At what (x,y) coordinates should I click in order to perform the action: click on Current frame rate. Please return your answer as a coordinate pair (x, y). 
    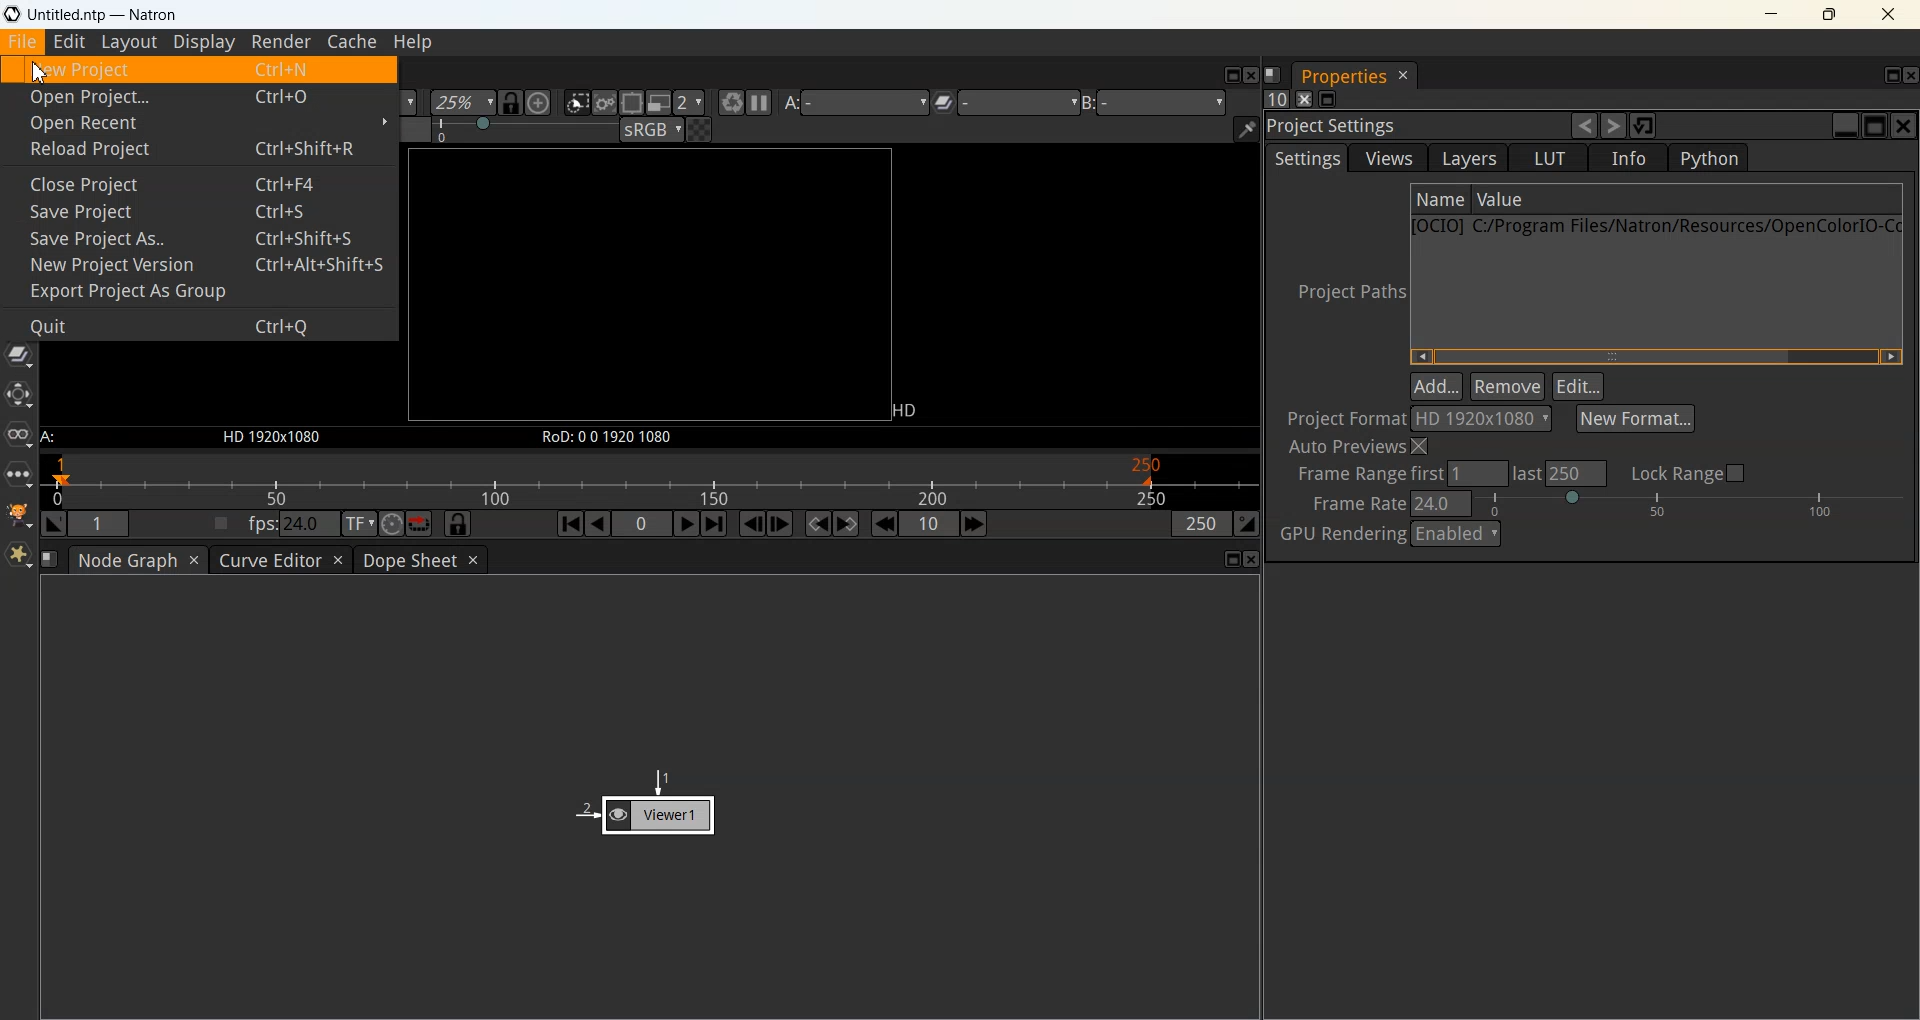
    Looking at the image, I should click on (1444, 502).